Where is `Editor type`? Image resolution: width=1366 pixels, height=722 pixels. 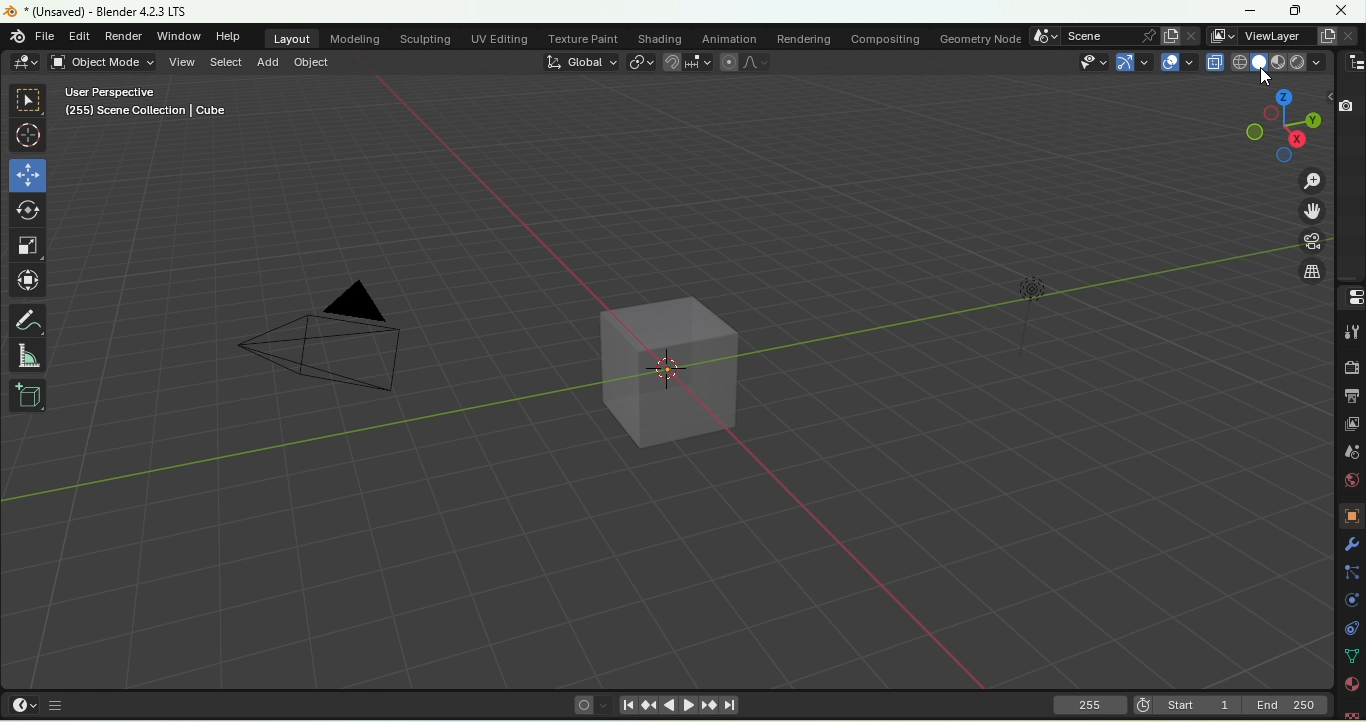 Editor type is located at coordinates (25, 704).